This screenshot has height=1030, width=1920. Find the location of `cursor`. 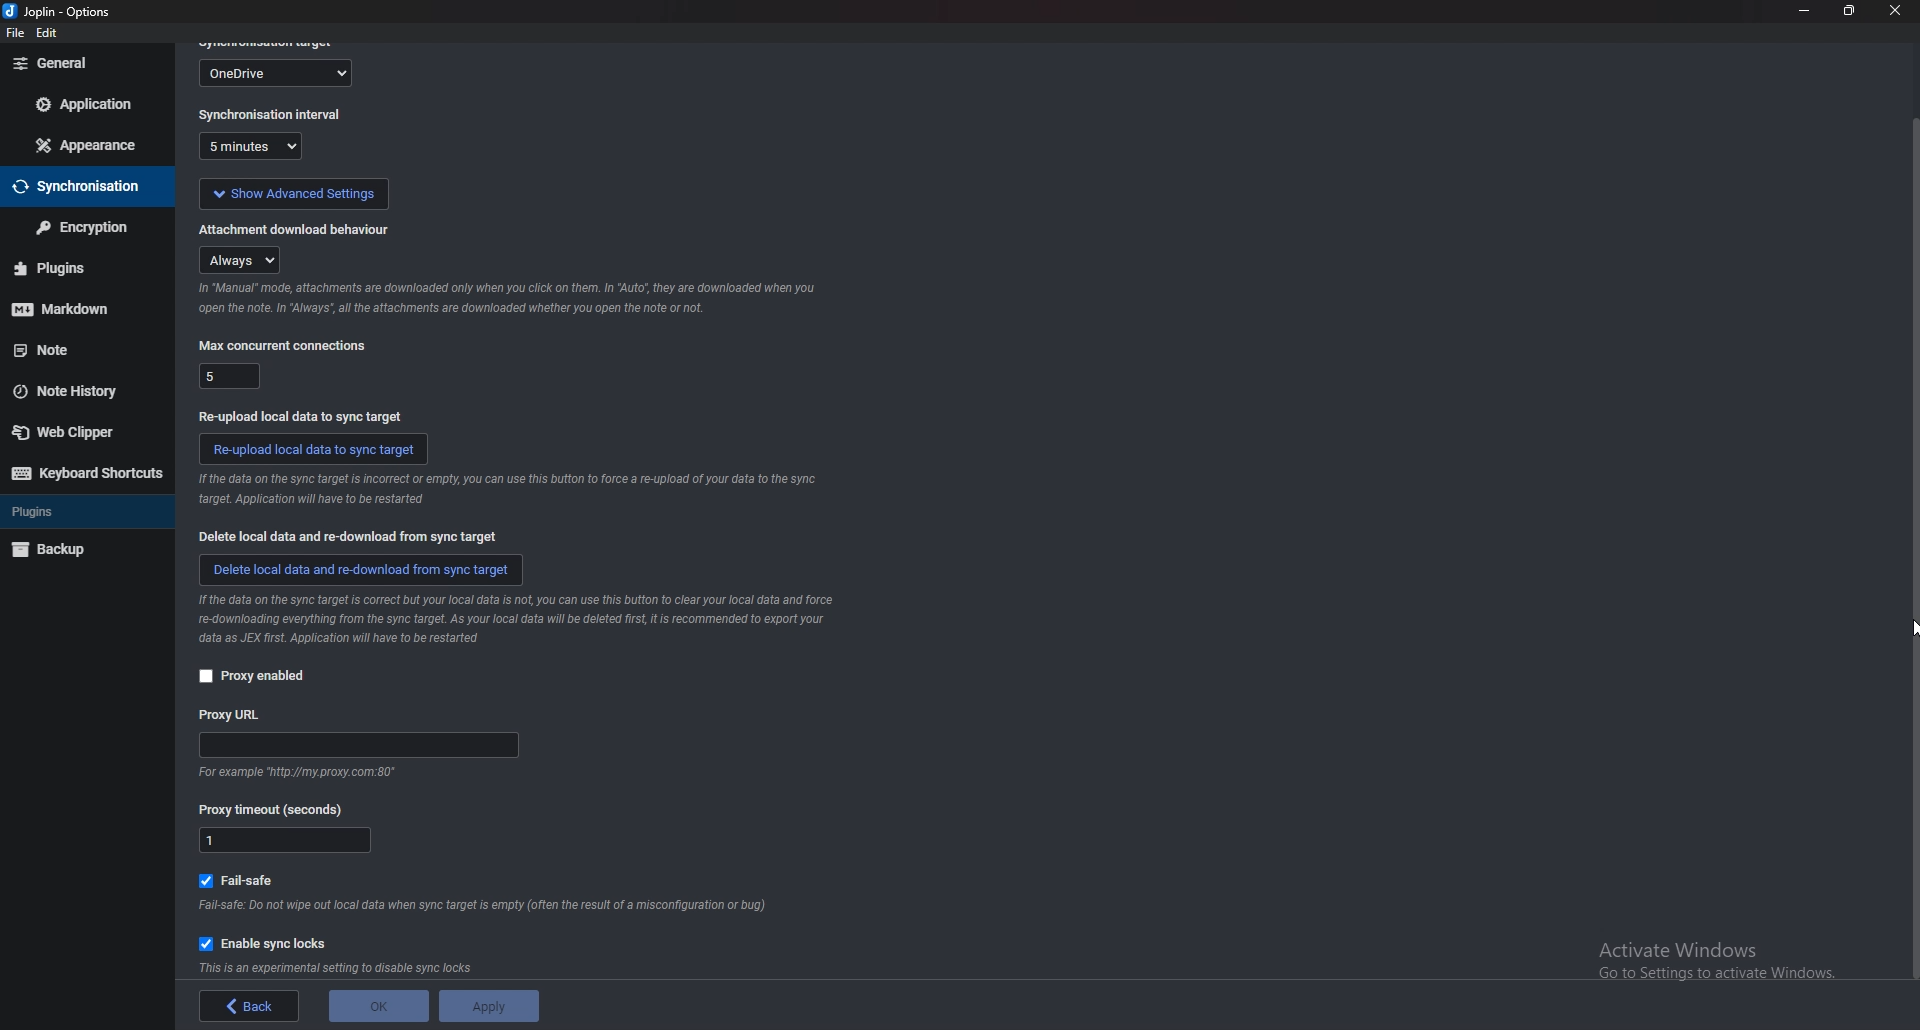

cursor is located at coordinates (1908, 634).